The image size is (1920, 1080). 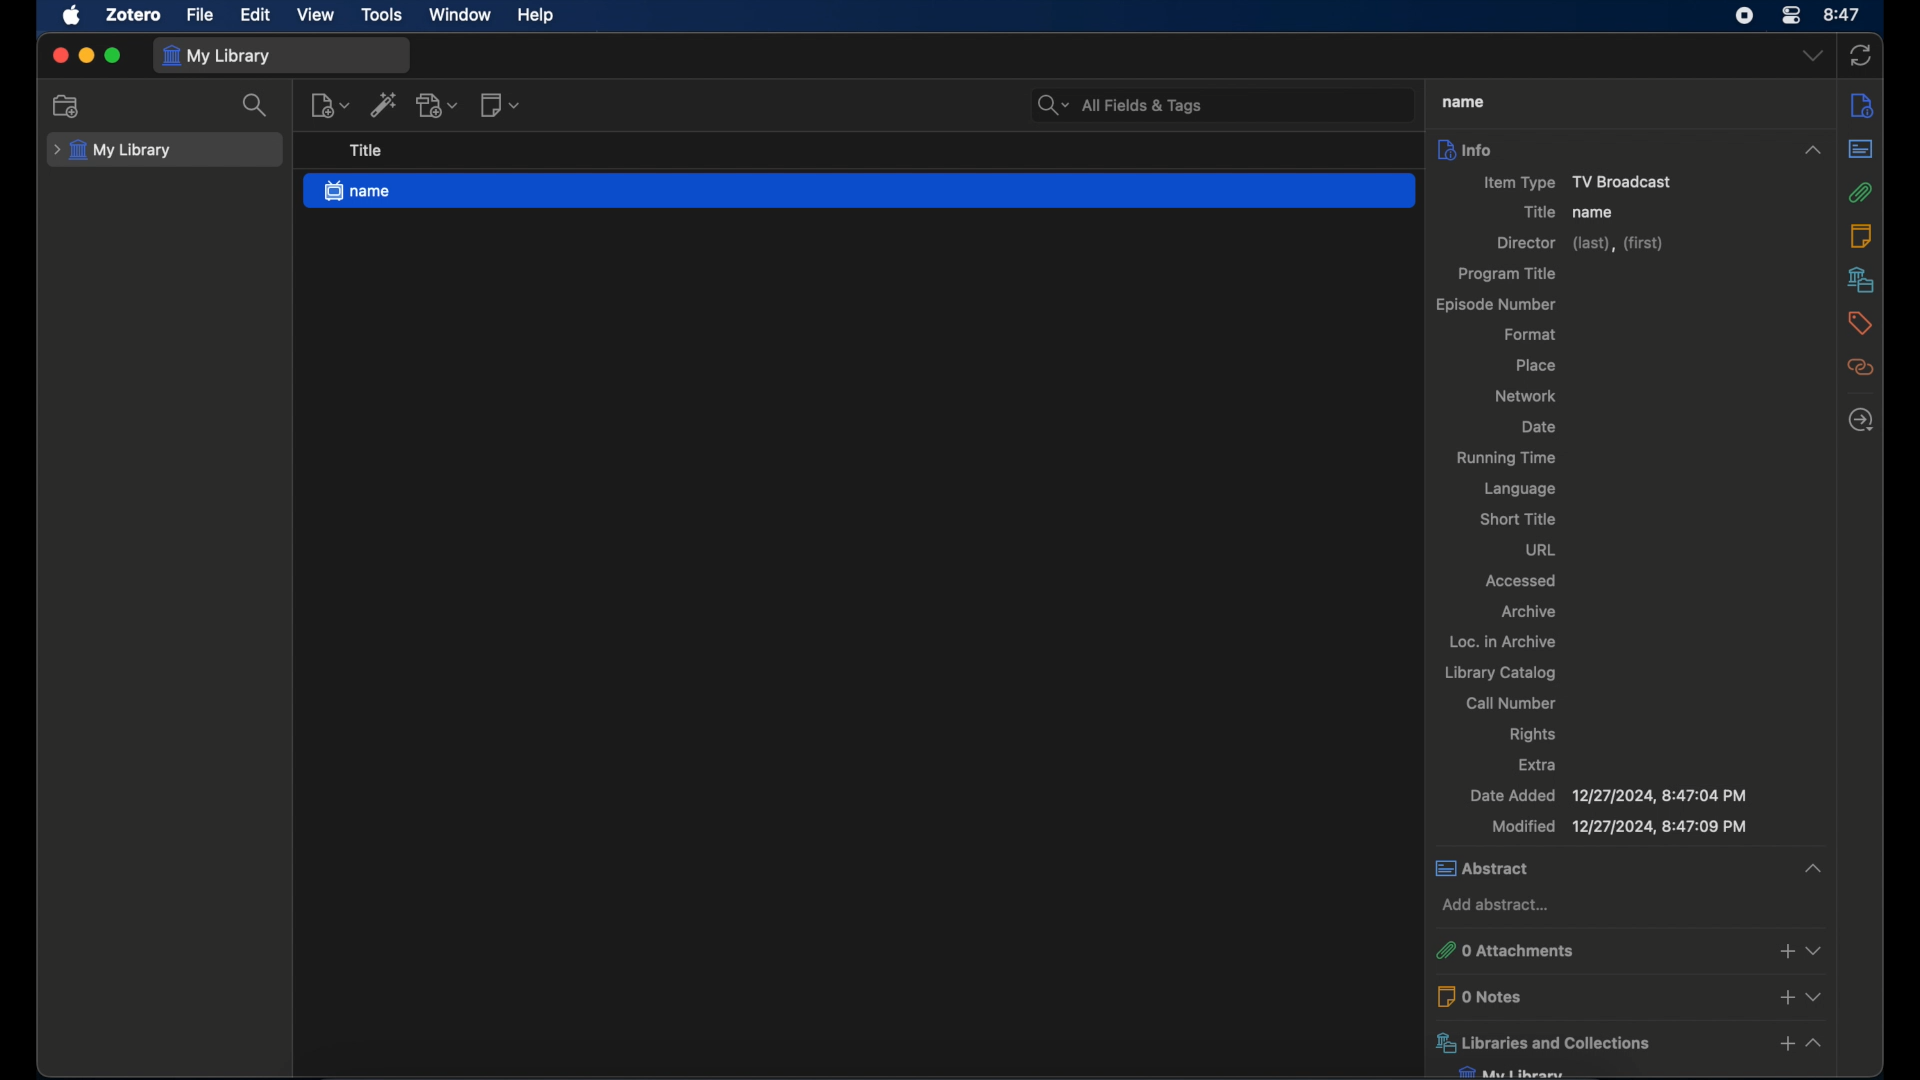 I want to click on date, so click(x=1538, y=428).